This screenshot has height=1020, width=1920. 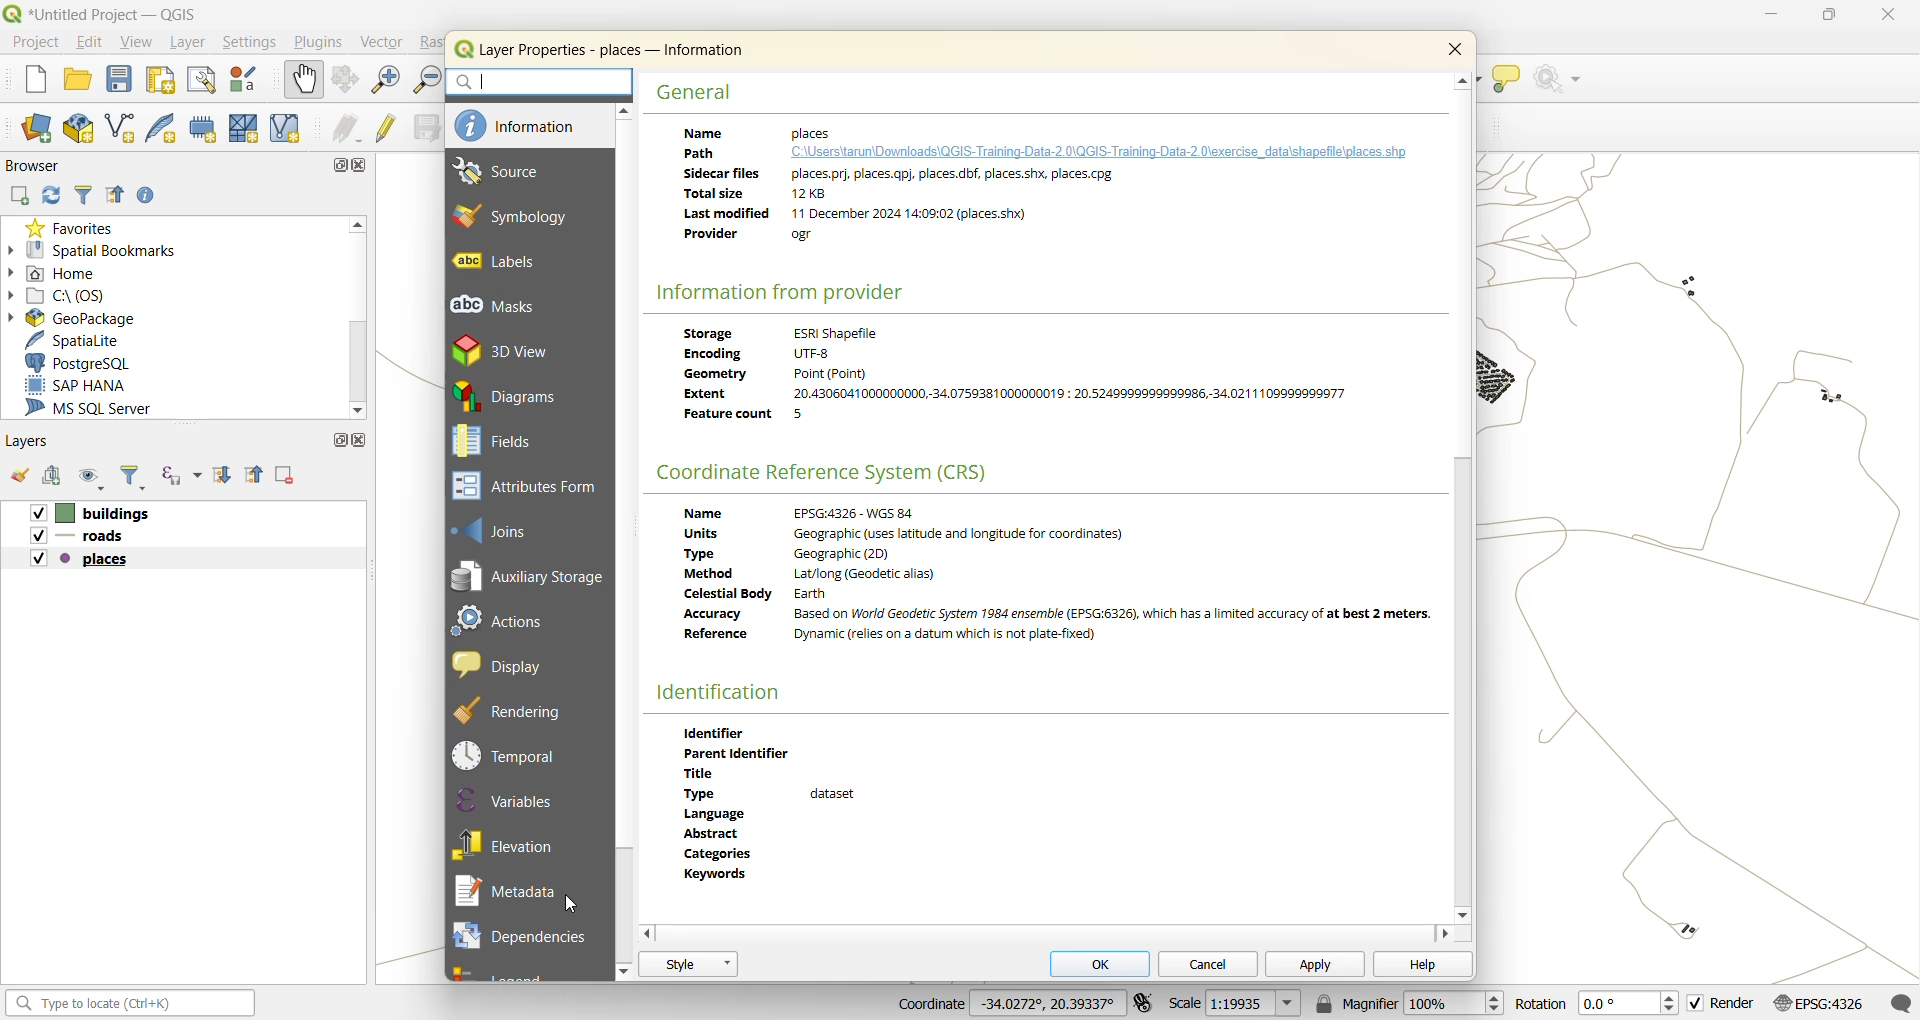 What do you see at coordinates (575, 903) in the screenshot?
I see `cursor` at bounding box center [575, 903].